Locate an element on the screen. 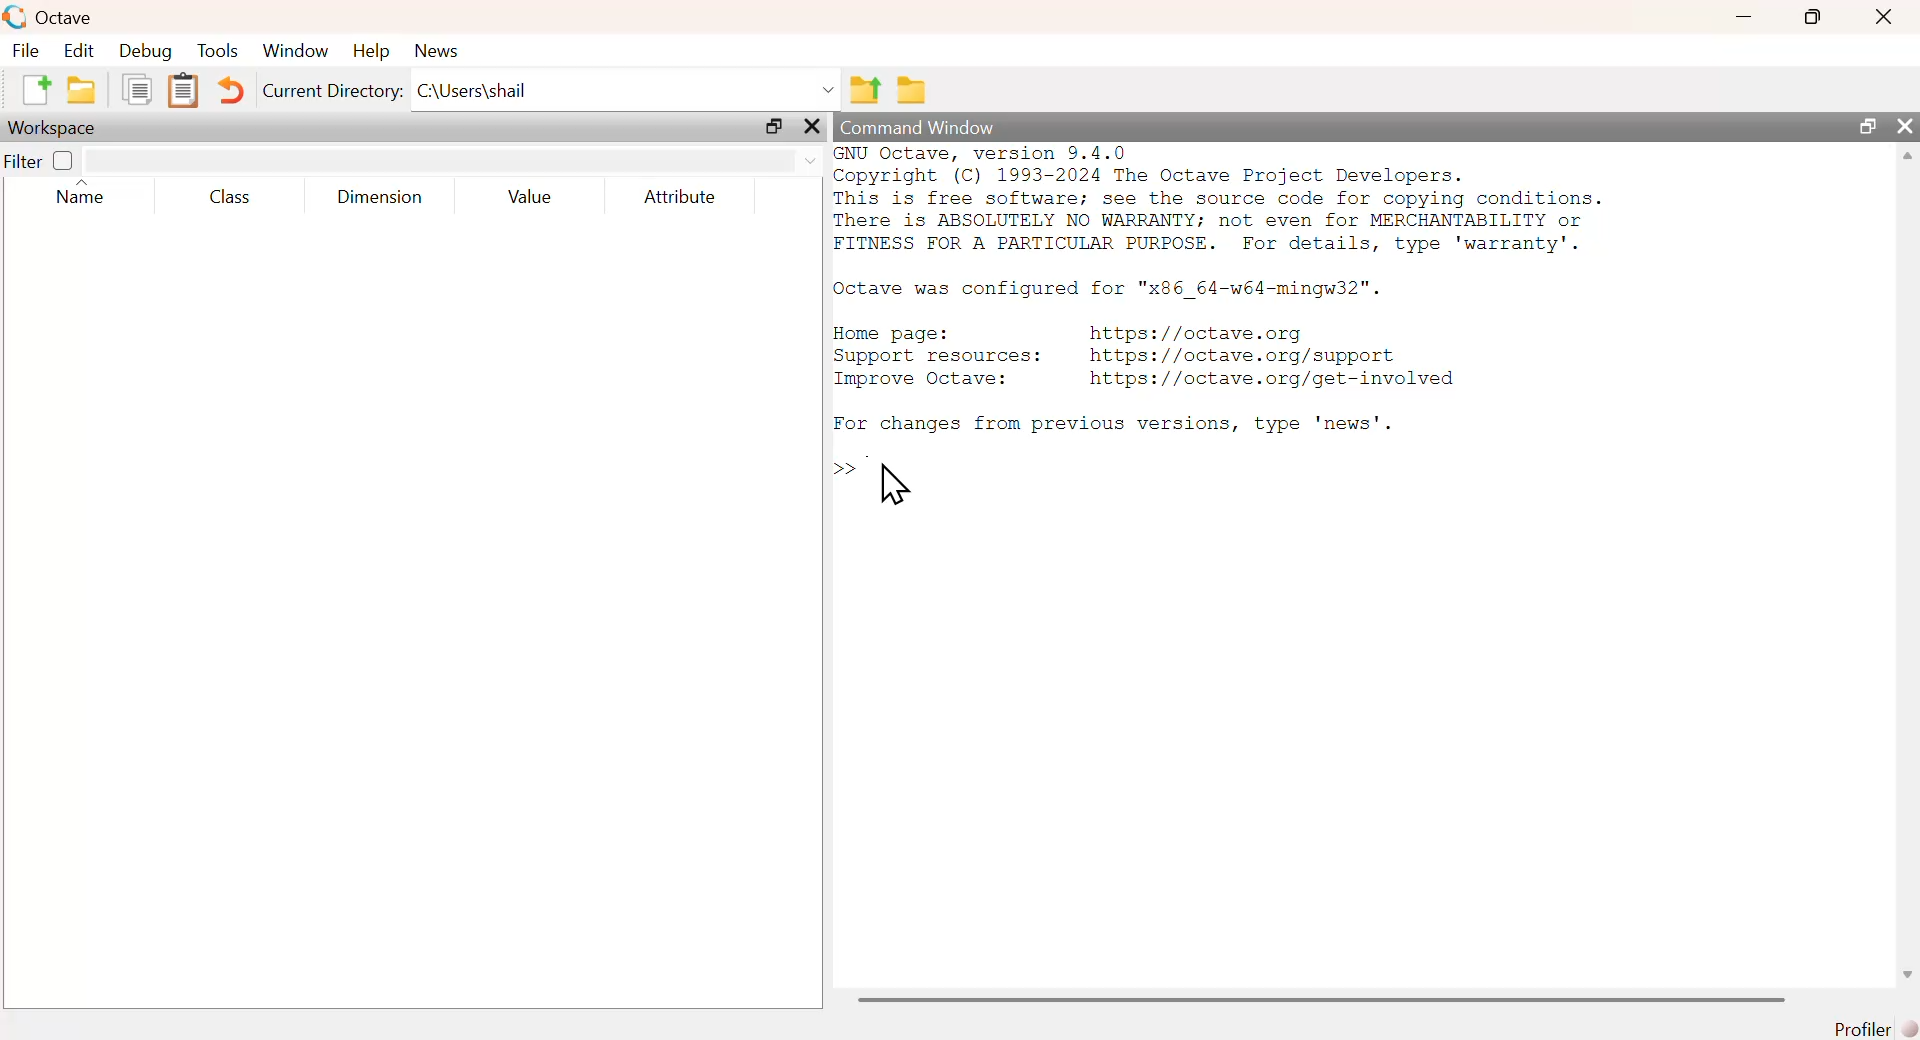  Attribute is located at coordinates (682, 199).